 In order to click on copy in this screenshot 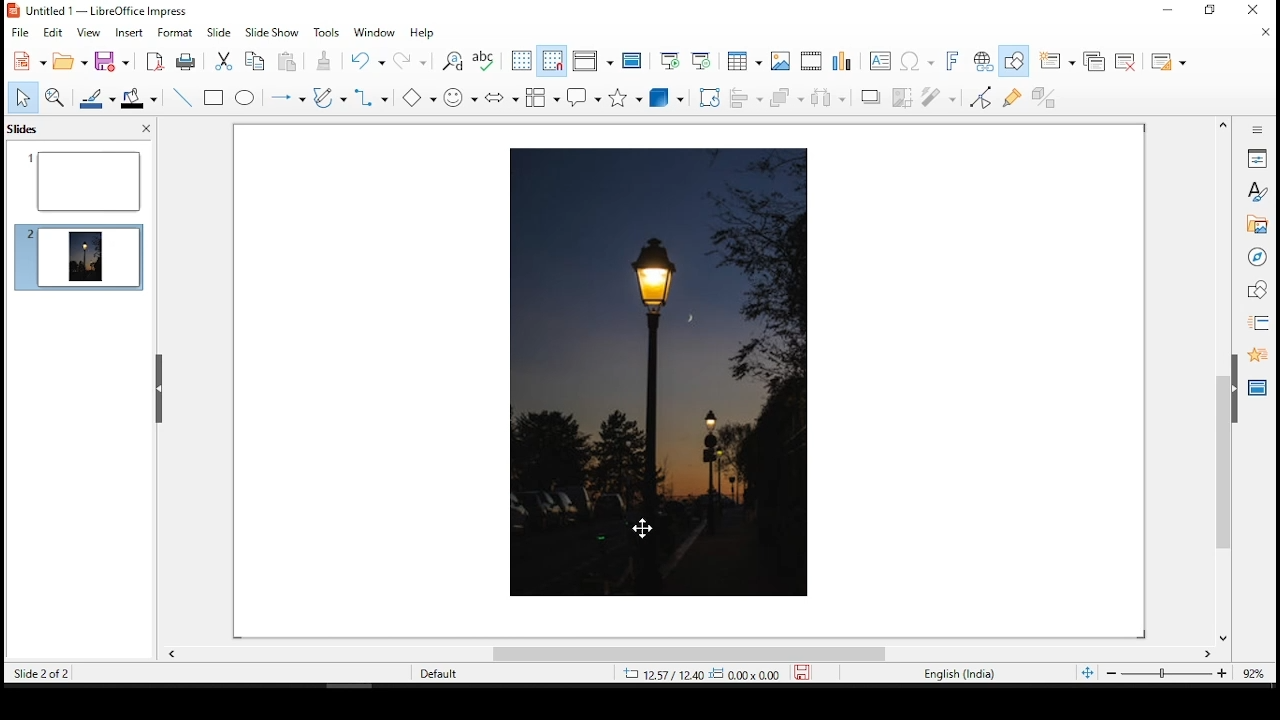, I will do `click(255, 63)`.